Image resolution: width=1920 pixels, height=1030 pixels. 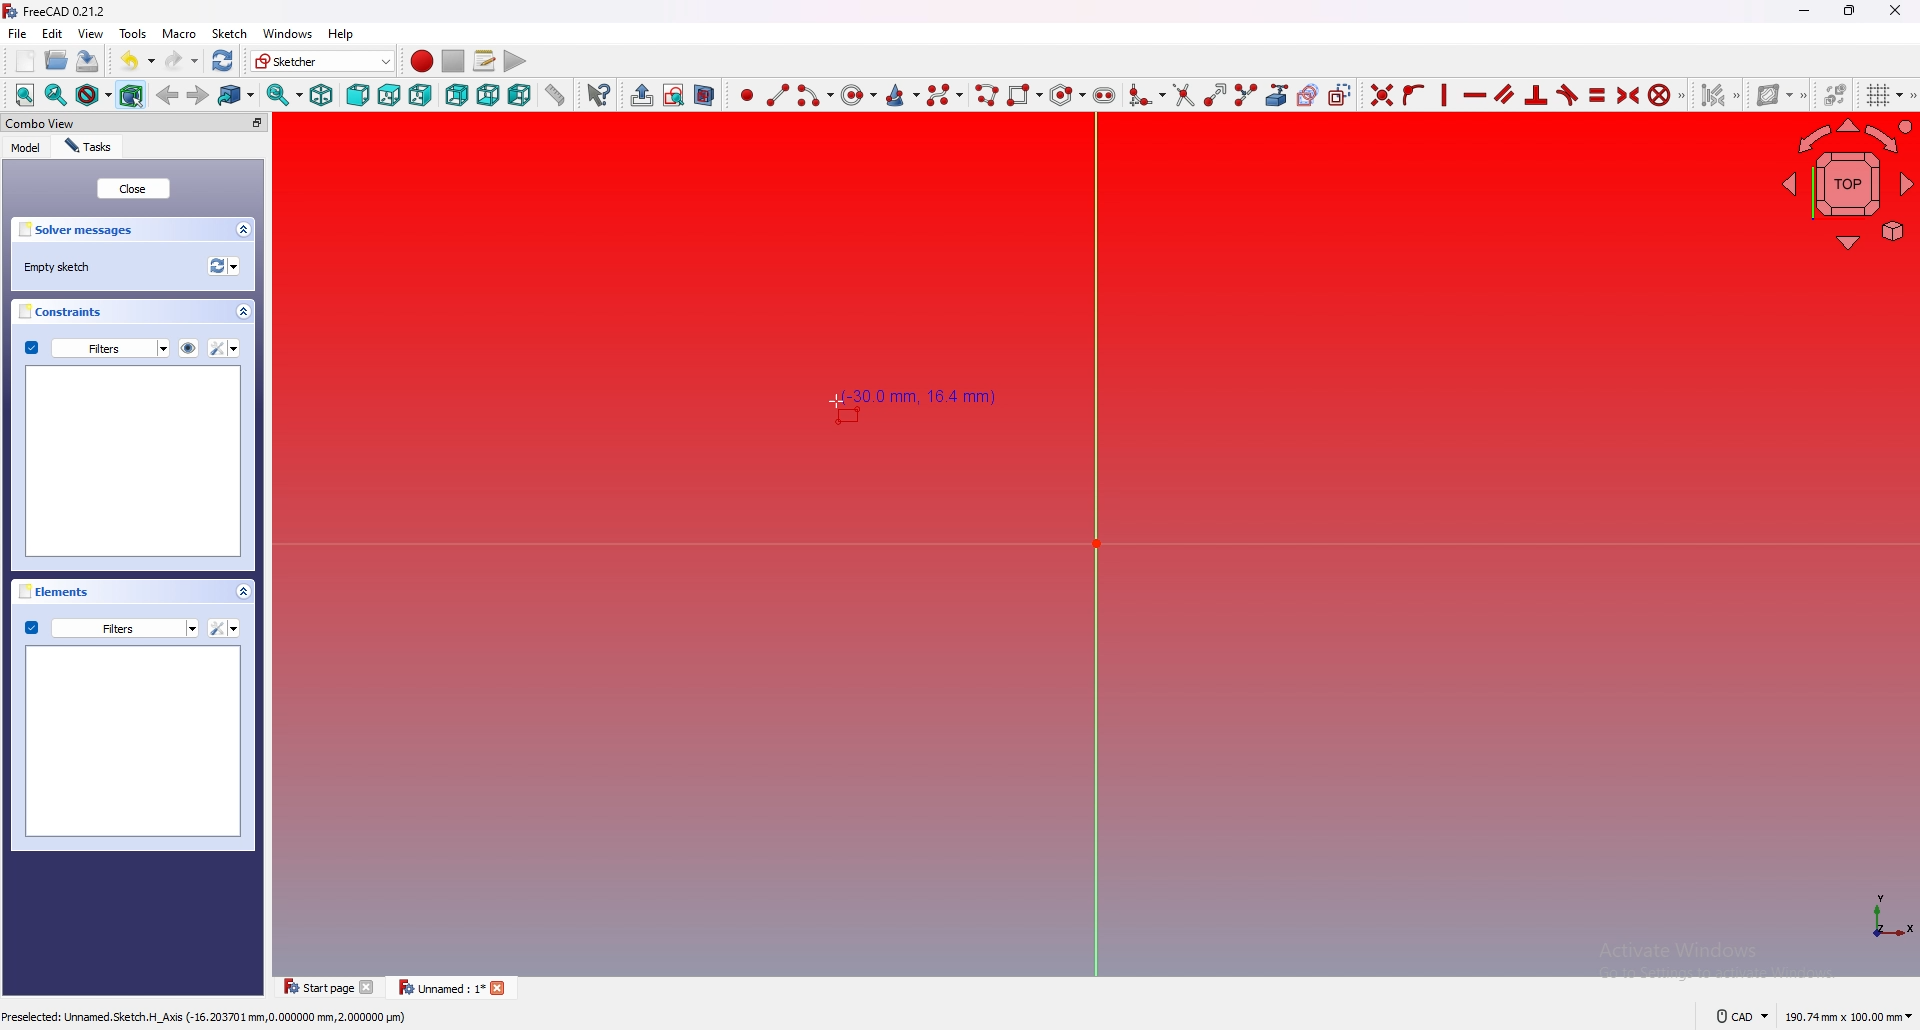 I want to click on right, so click(x=420, y=95).